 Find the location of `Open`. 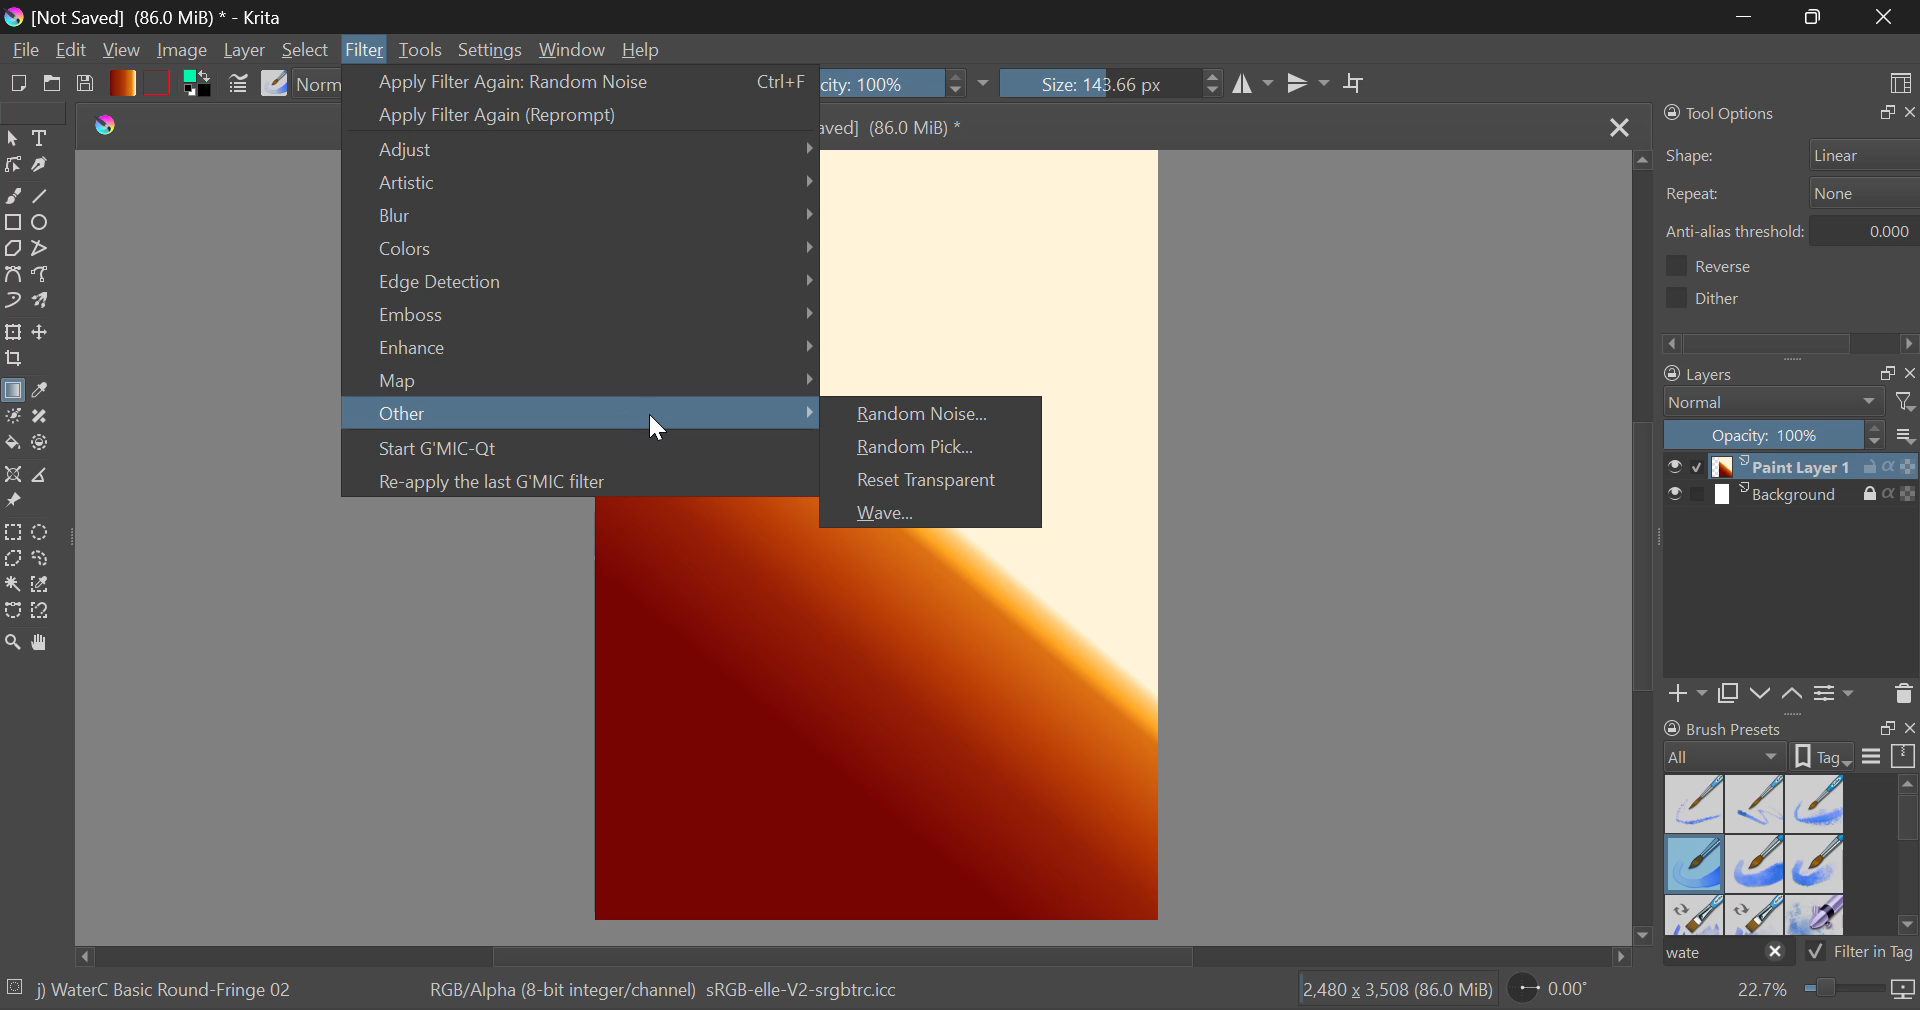

Open is located at coordinates (52, 84).